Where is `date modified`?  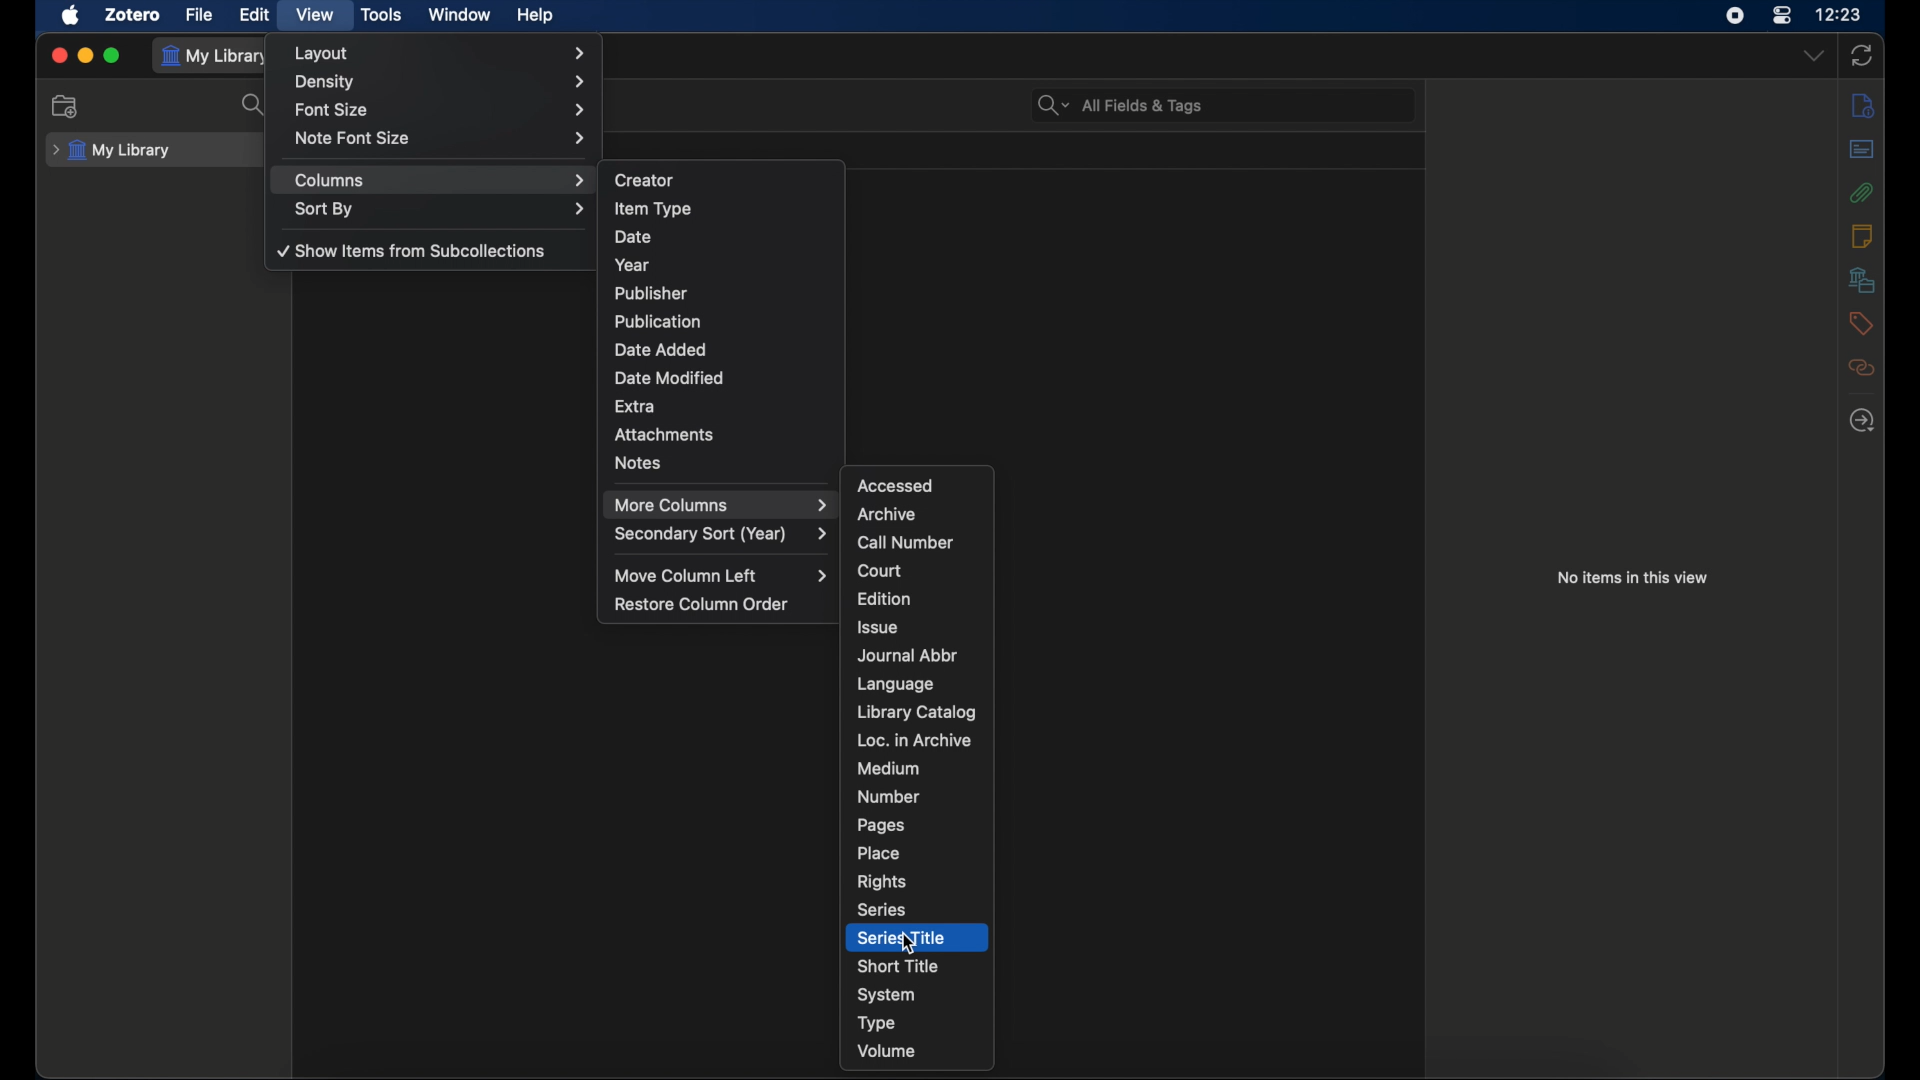 date modified is located at coordinates (667, 378).